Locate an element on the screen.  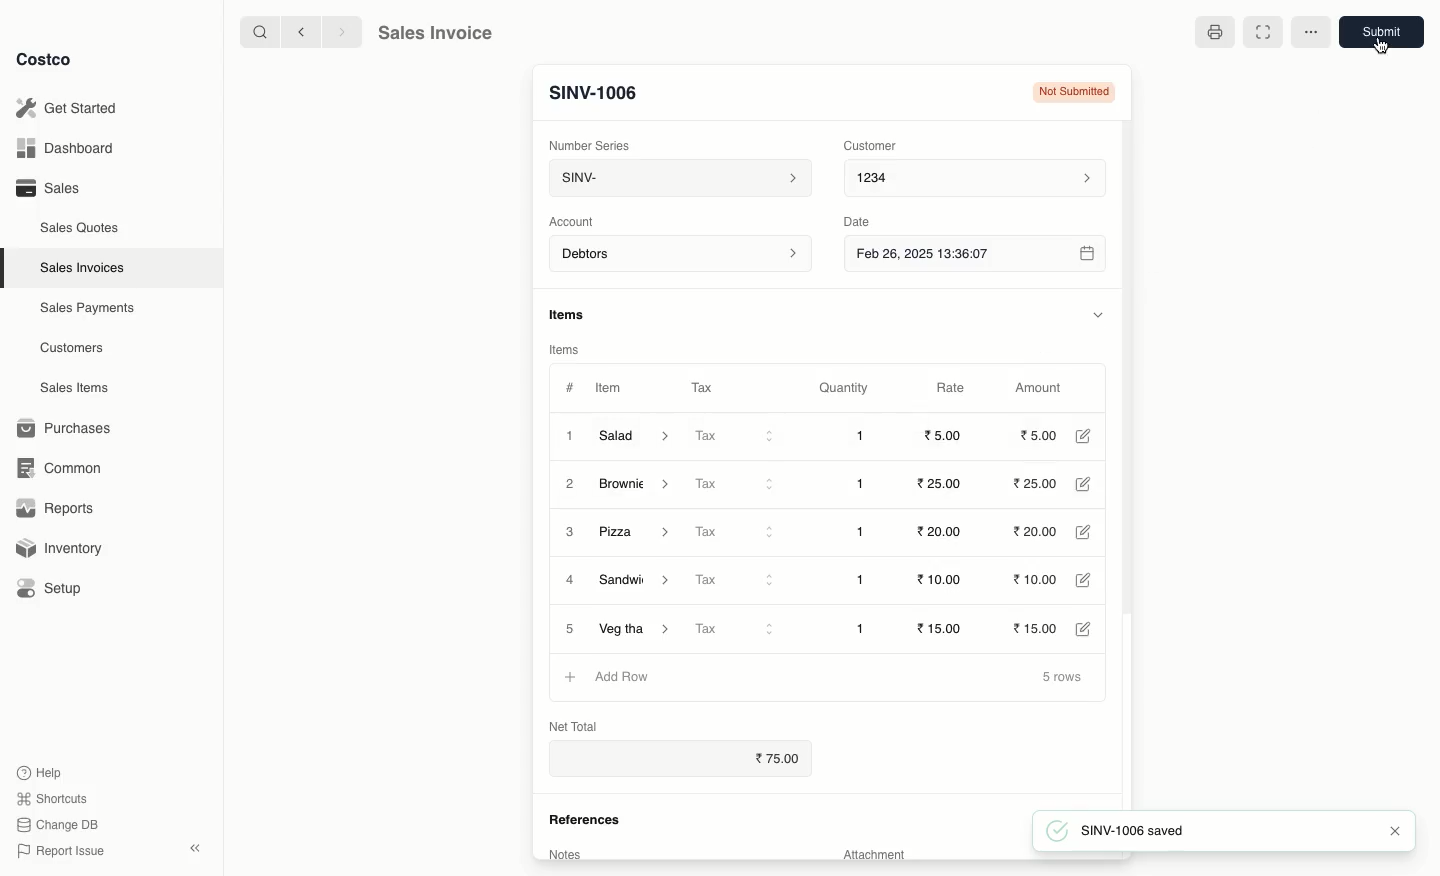
Net Total is located at coordinates (568, 724).